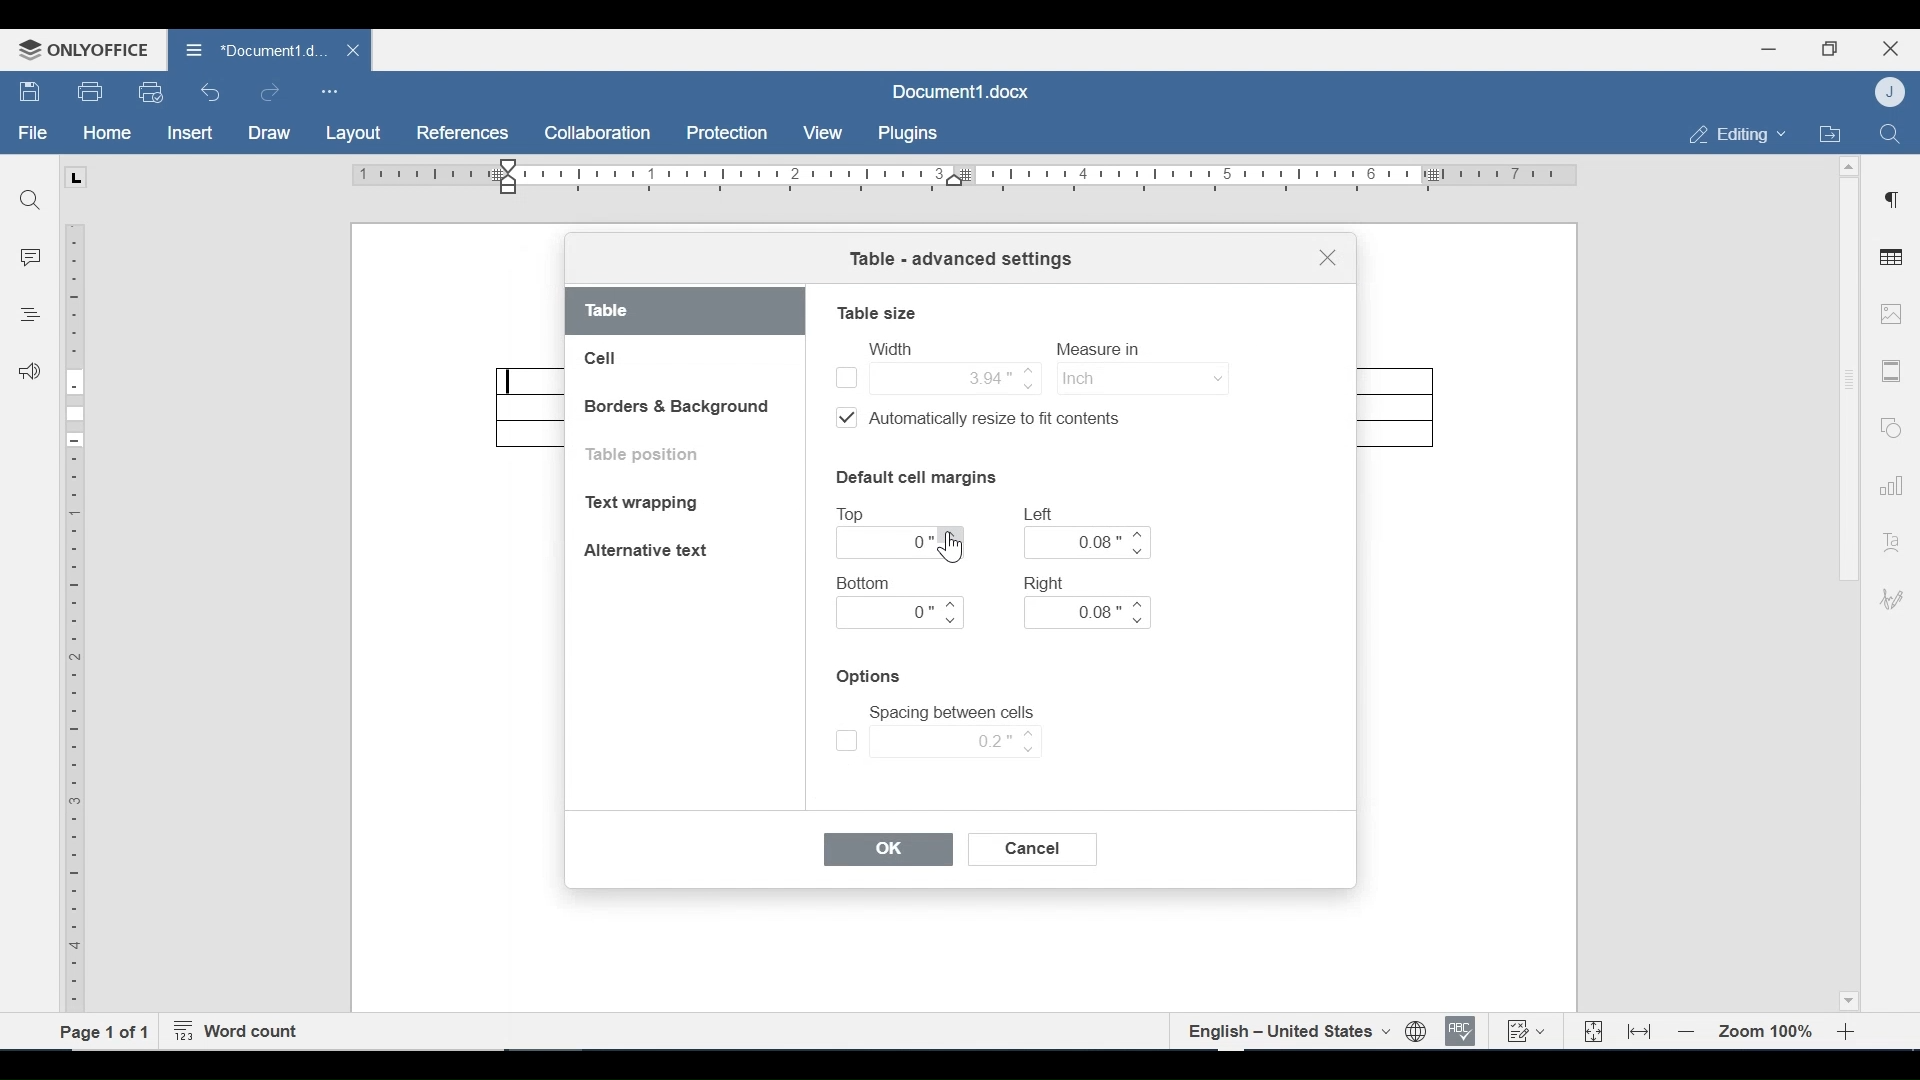 This screenshot has height=1080, width=1920. I want to click on Paragraph Settings, so click(1892, 197).